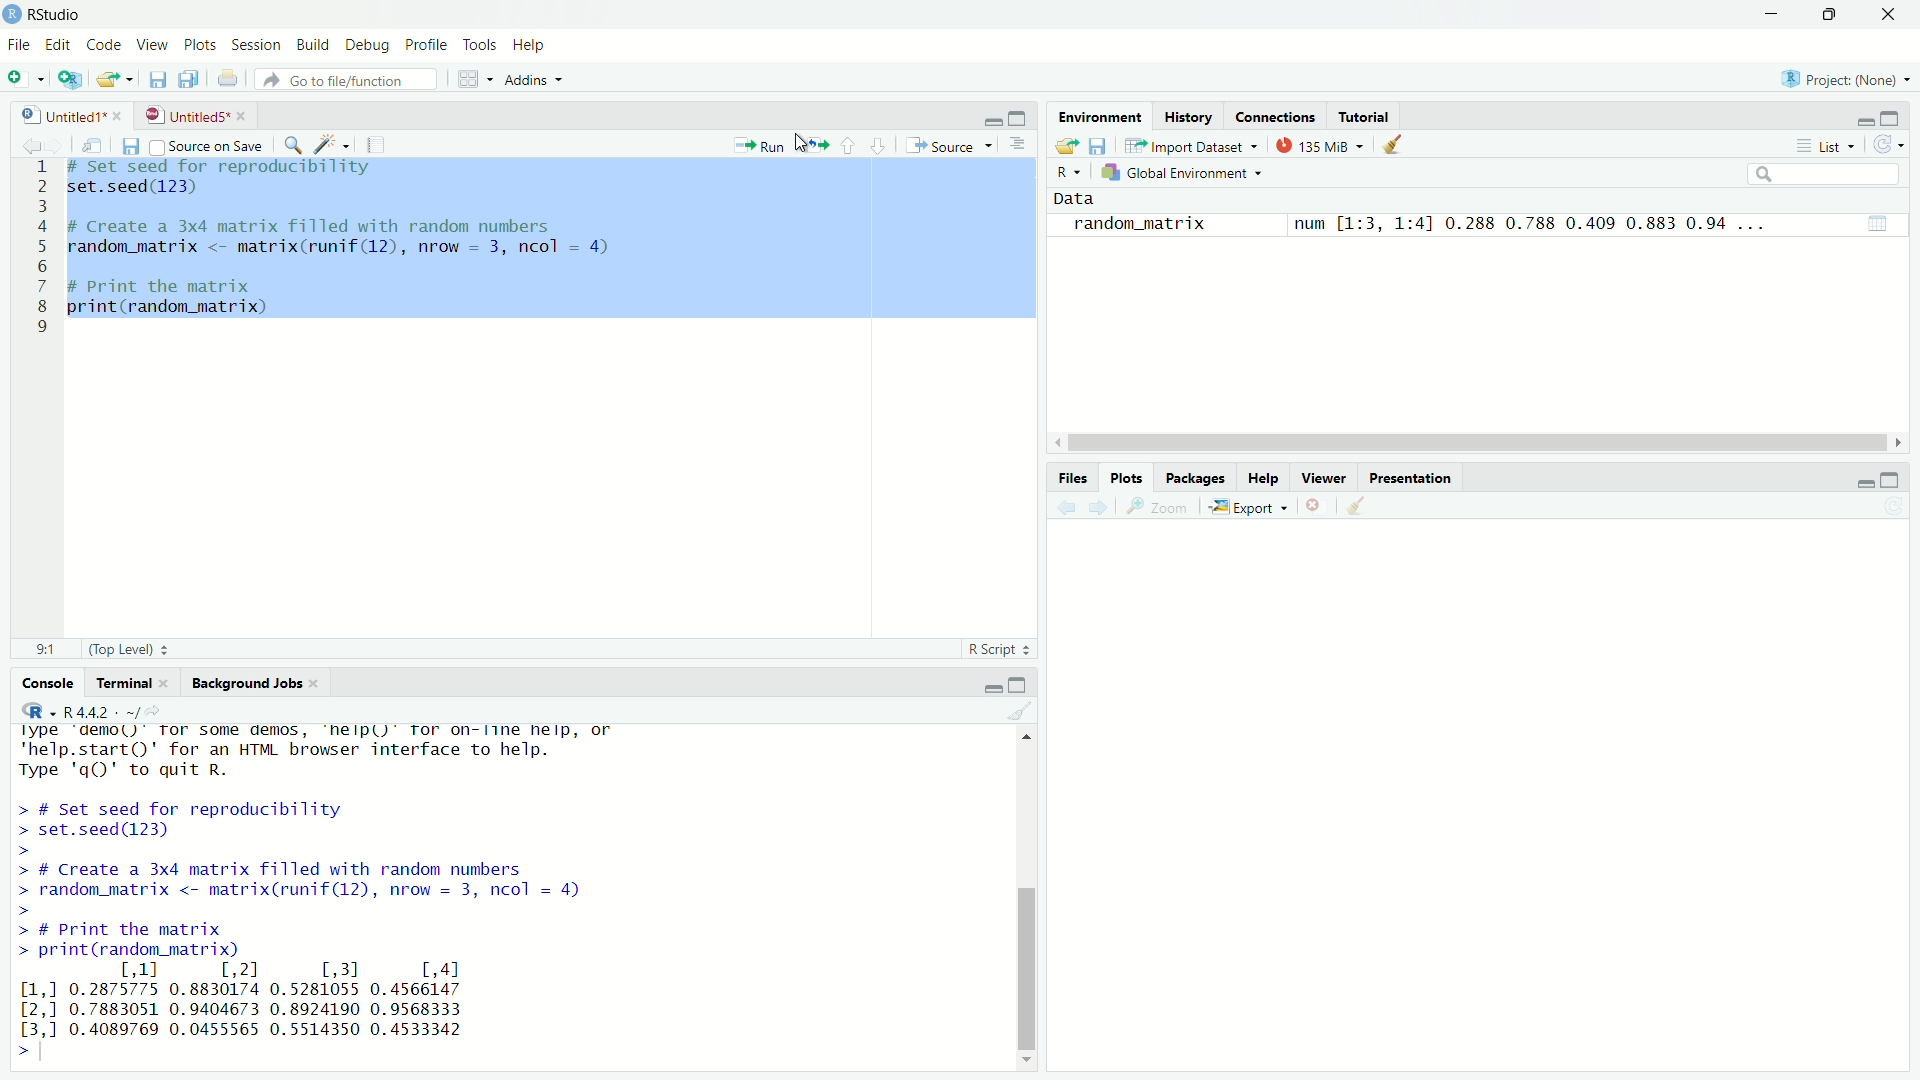  I want to click on Export, so click(1245, 509).